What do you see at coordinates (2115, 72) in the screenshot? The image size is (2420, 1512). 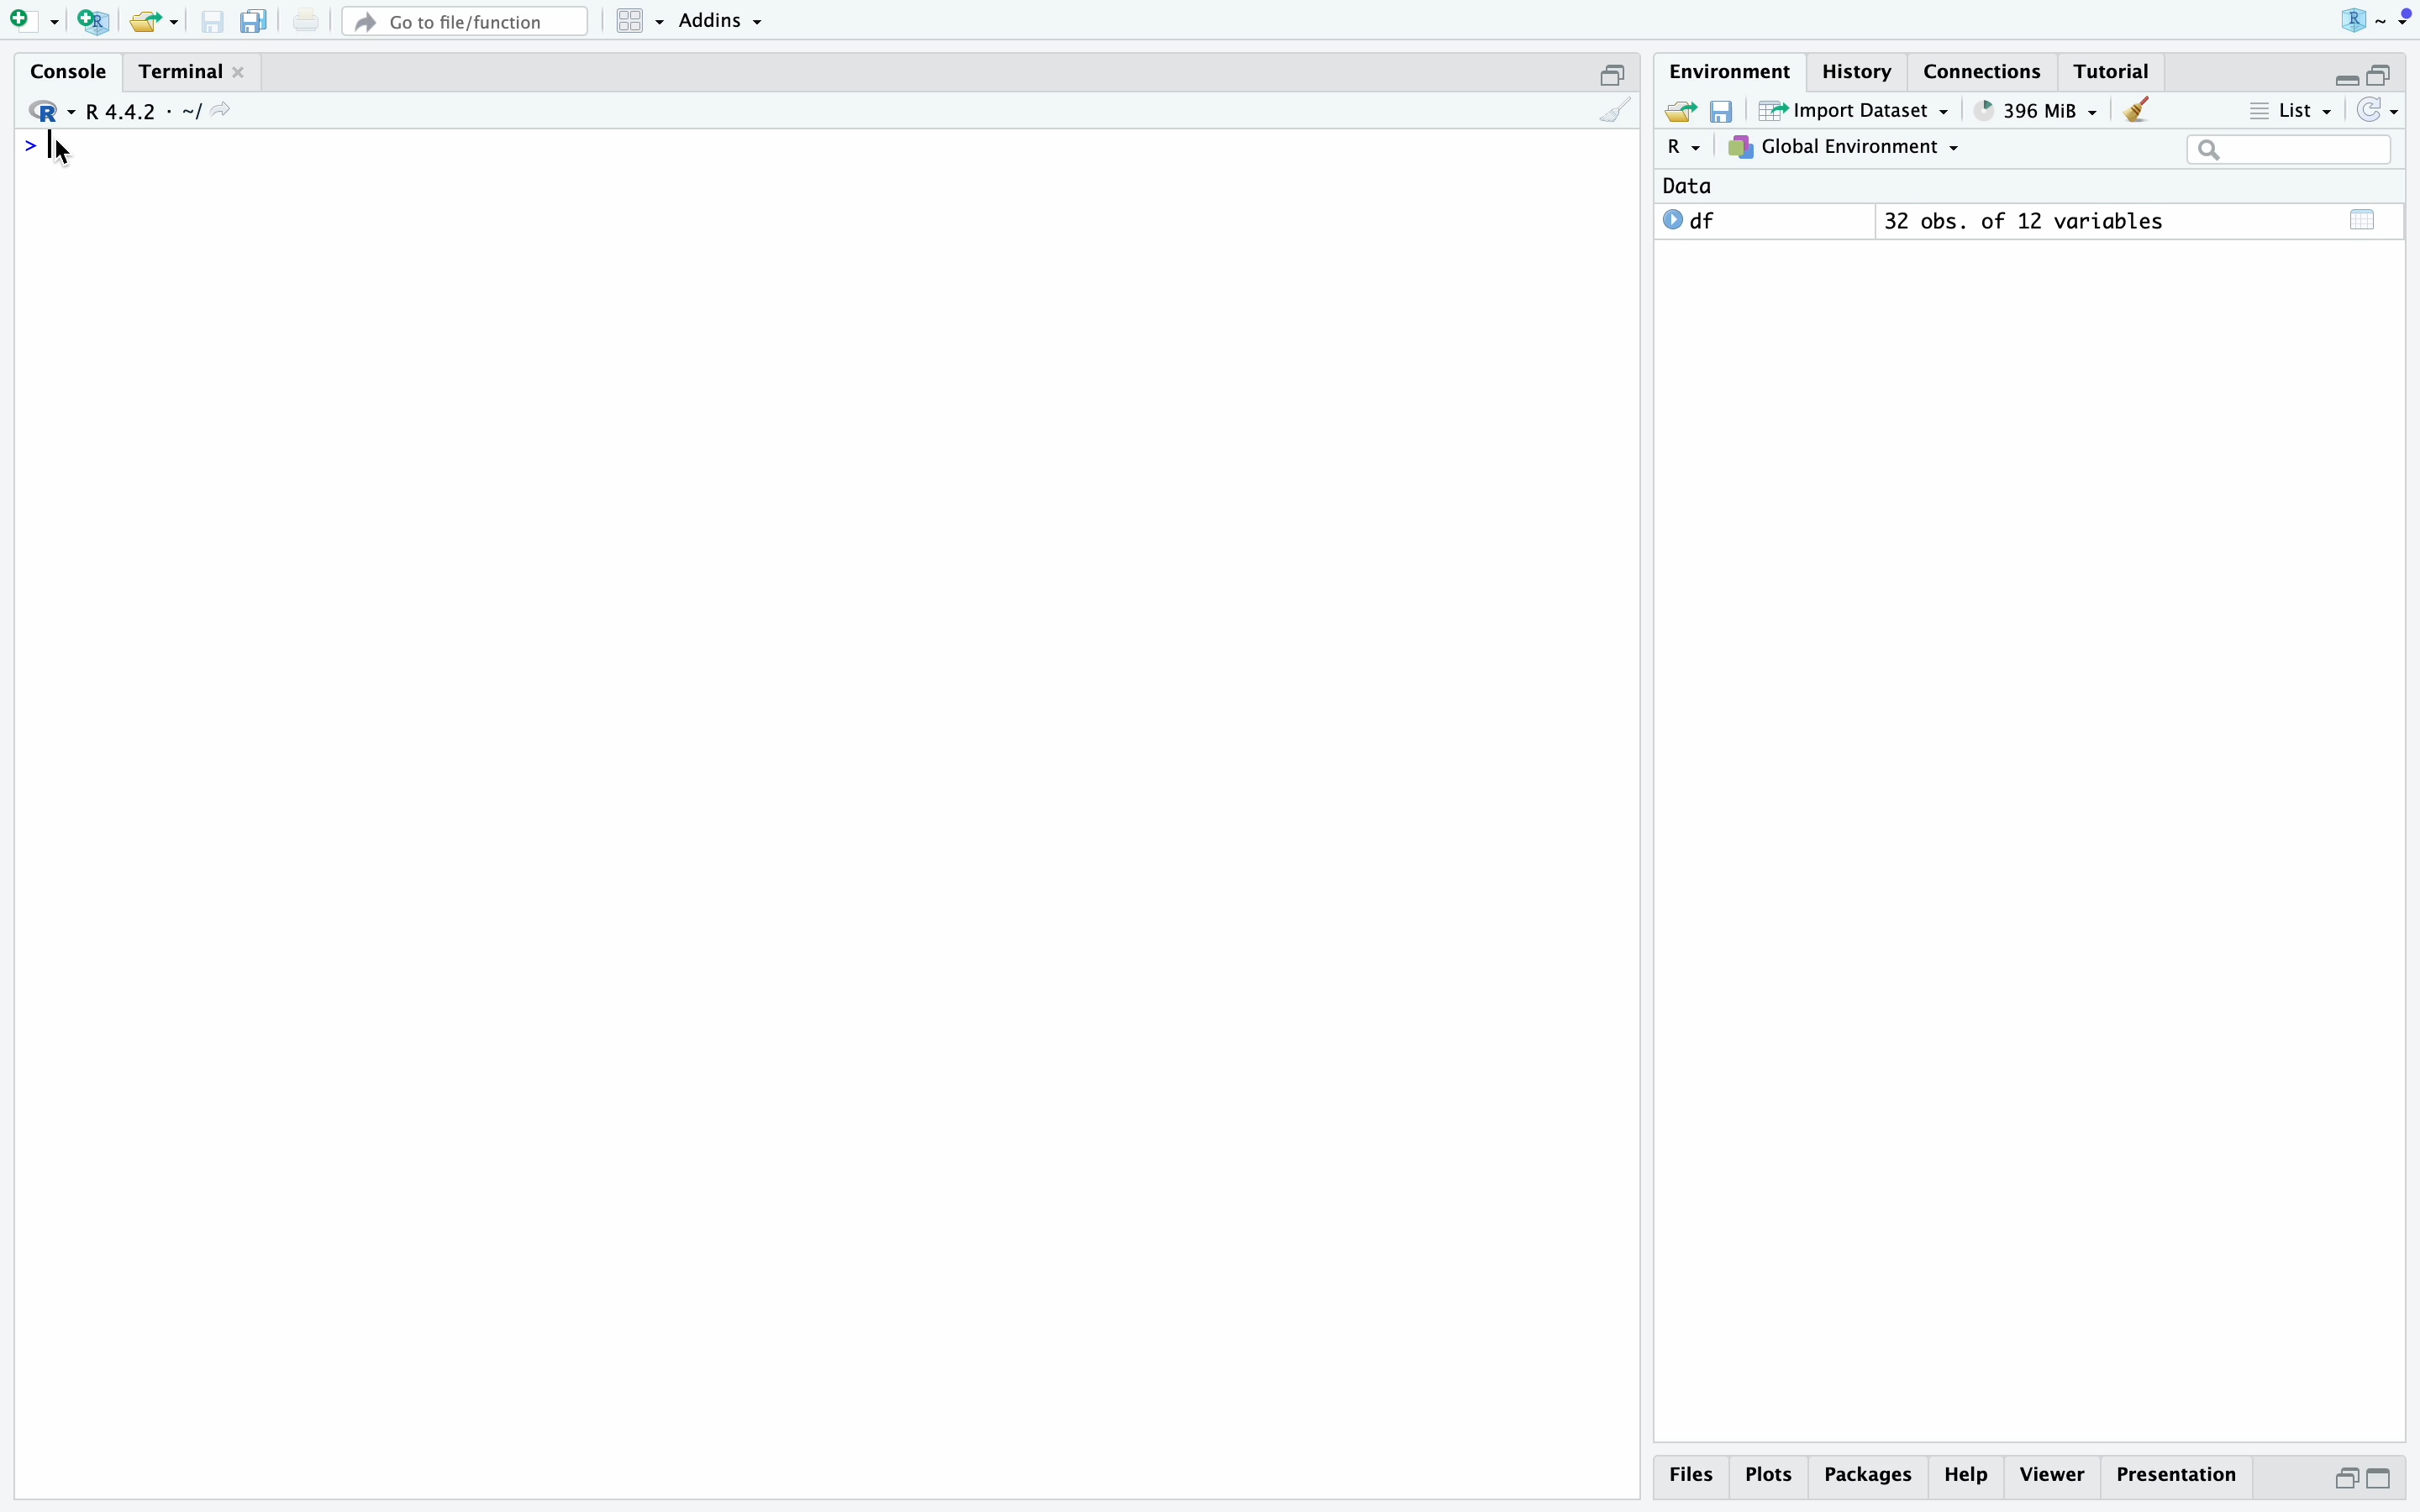 I see `tutorial` at bounding box center [2115, 72].